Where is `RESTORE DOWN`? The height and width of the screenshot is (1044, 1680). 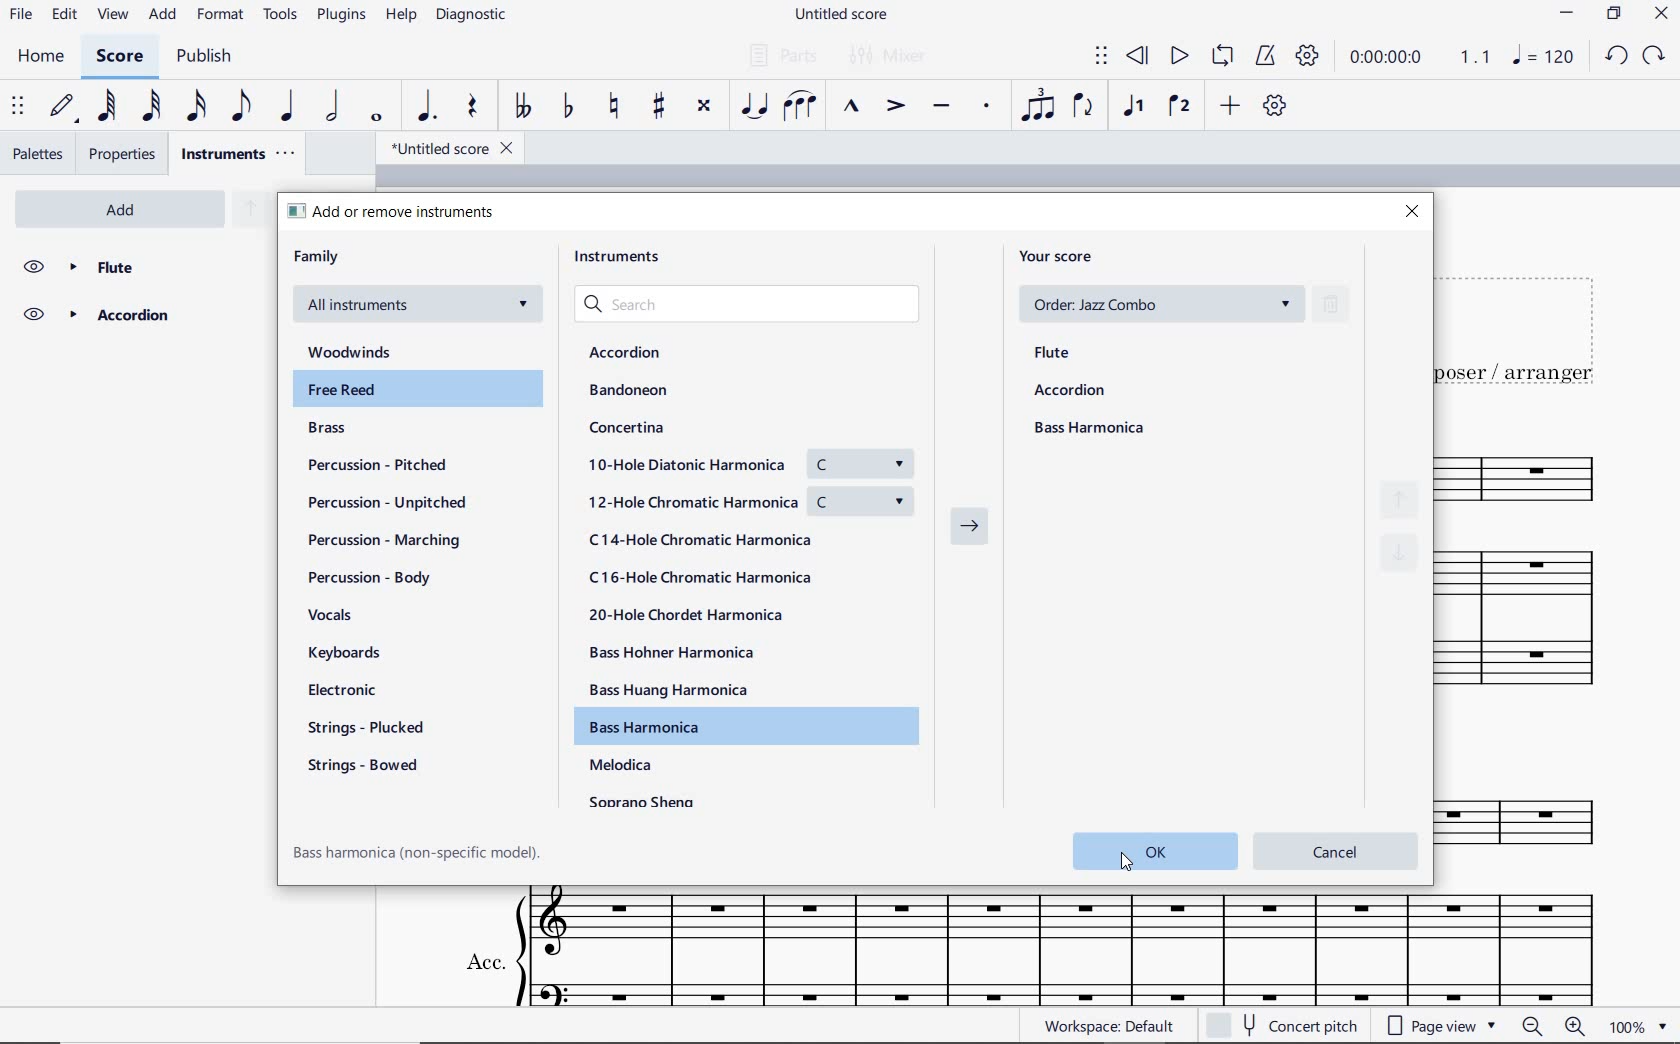
RESTORE DOWN is located at coordinates (1613, 15).